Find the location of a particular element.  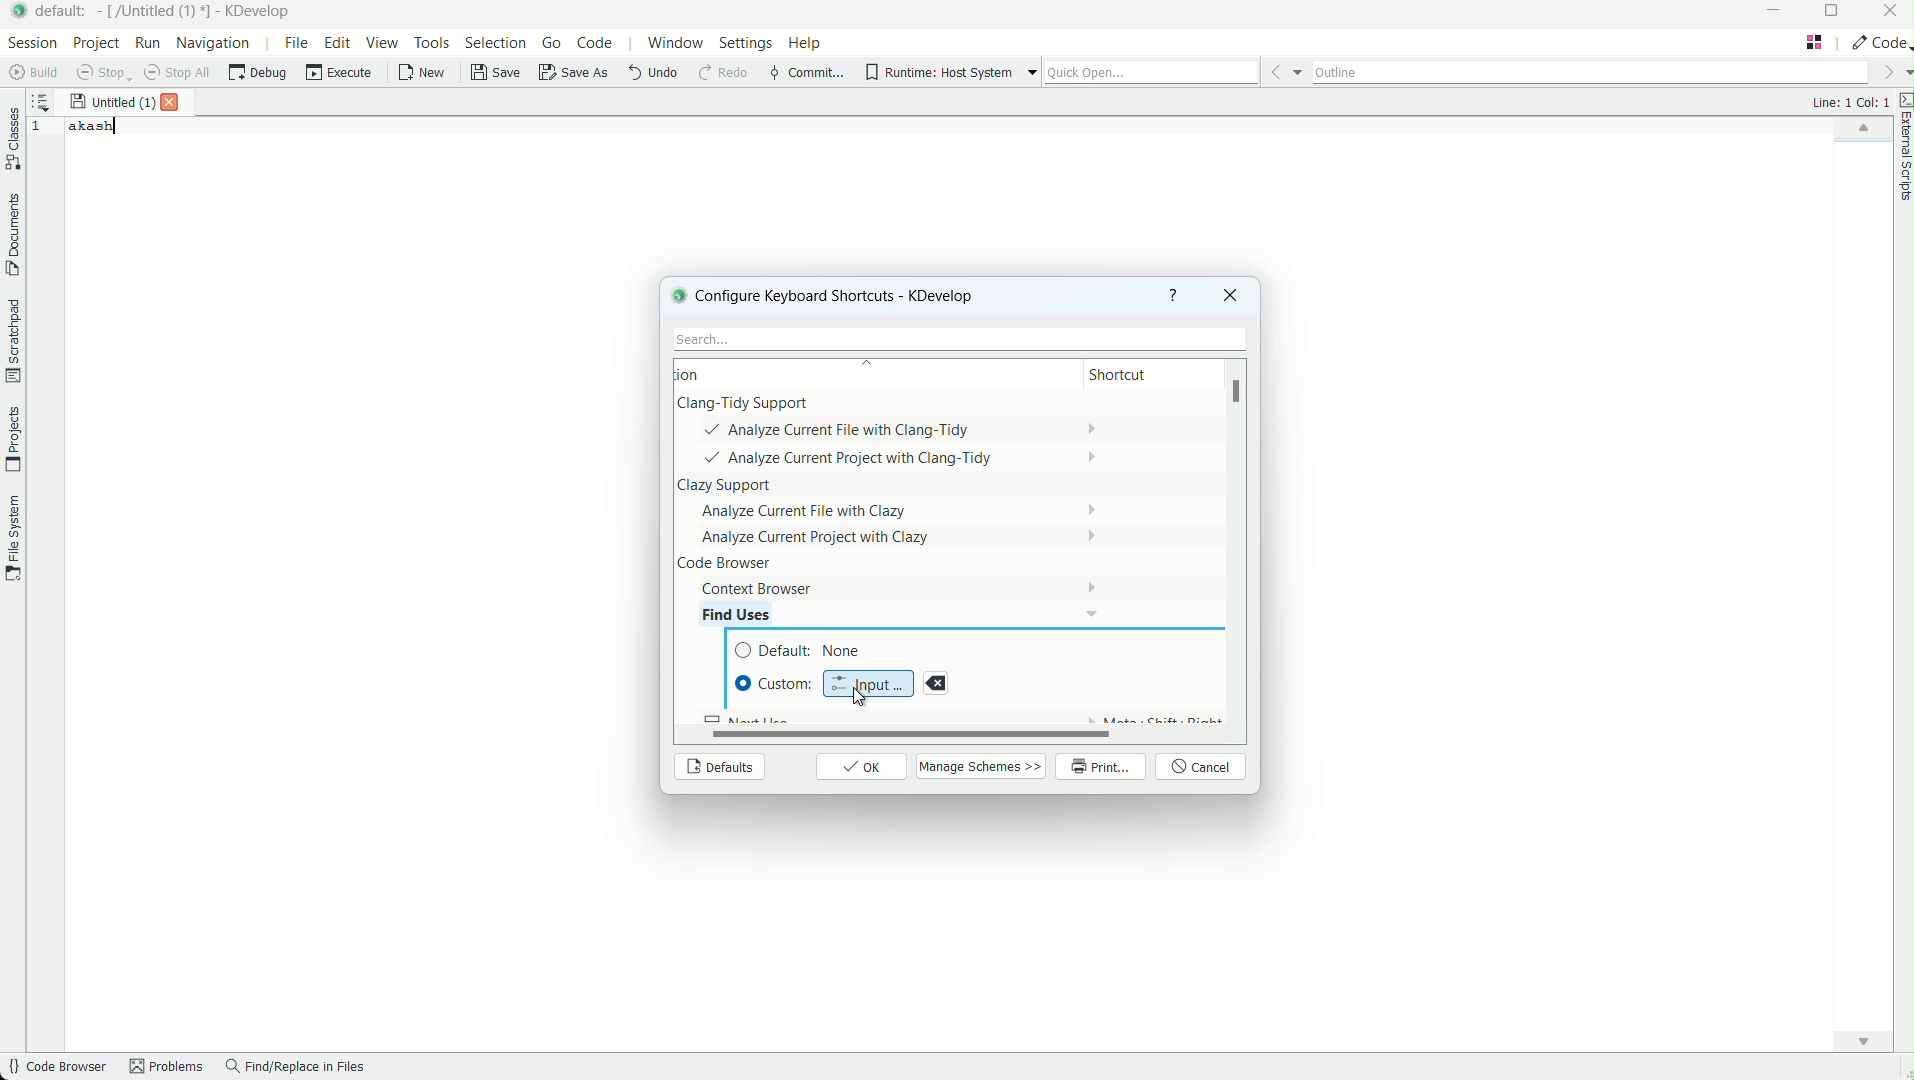

action is located at coordinates (715, 374).